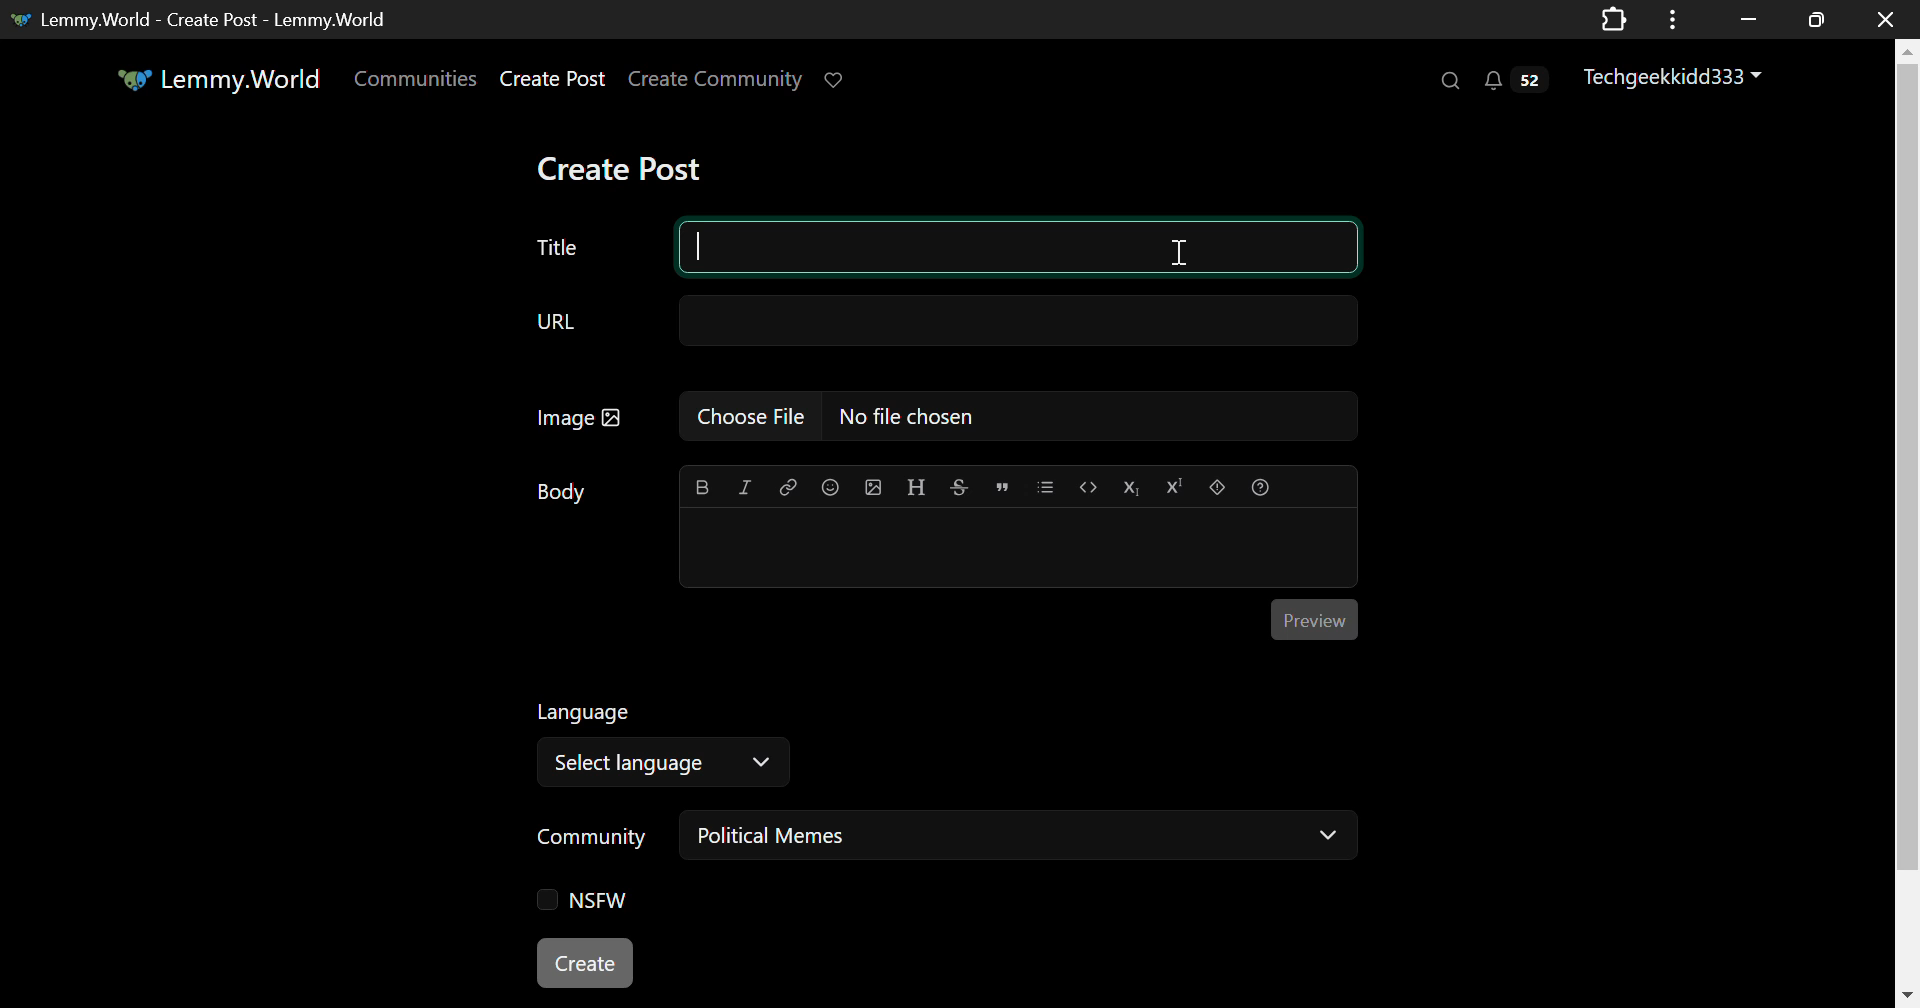 This screenshot has width=1920, height=1008. What do you see at coordinates (215, 19) in the screenshot?
I see `Lemmy.World - Create Post - Lemmy.World` at bounding box center [215, 19].